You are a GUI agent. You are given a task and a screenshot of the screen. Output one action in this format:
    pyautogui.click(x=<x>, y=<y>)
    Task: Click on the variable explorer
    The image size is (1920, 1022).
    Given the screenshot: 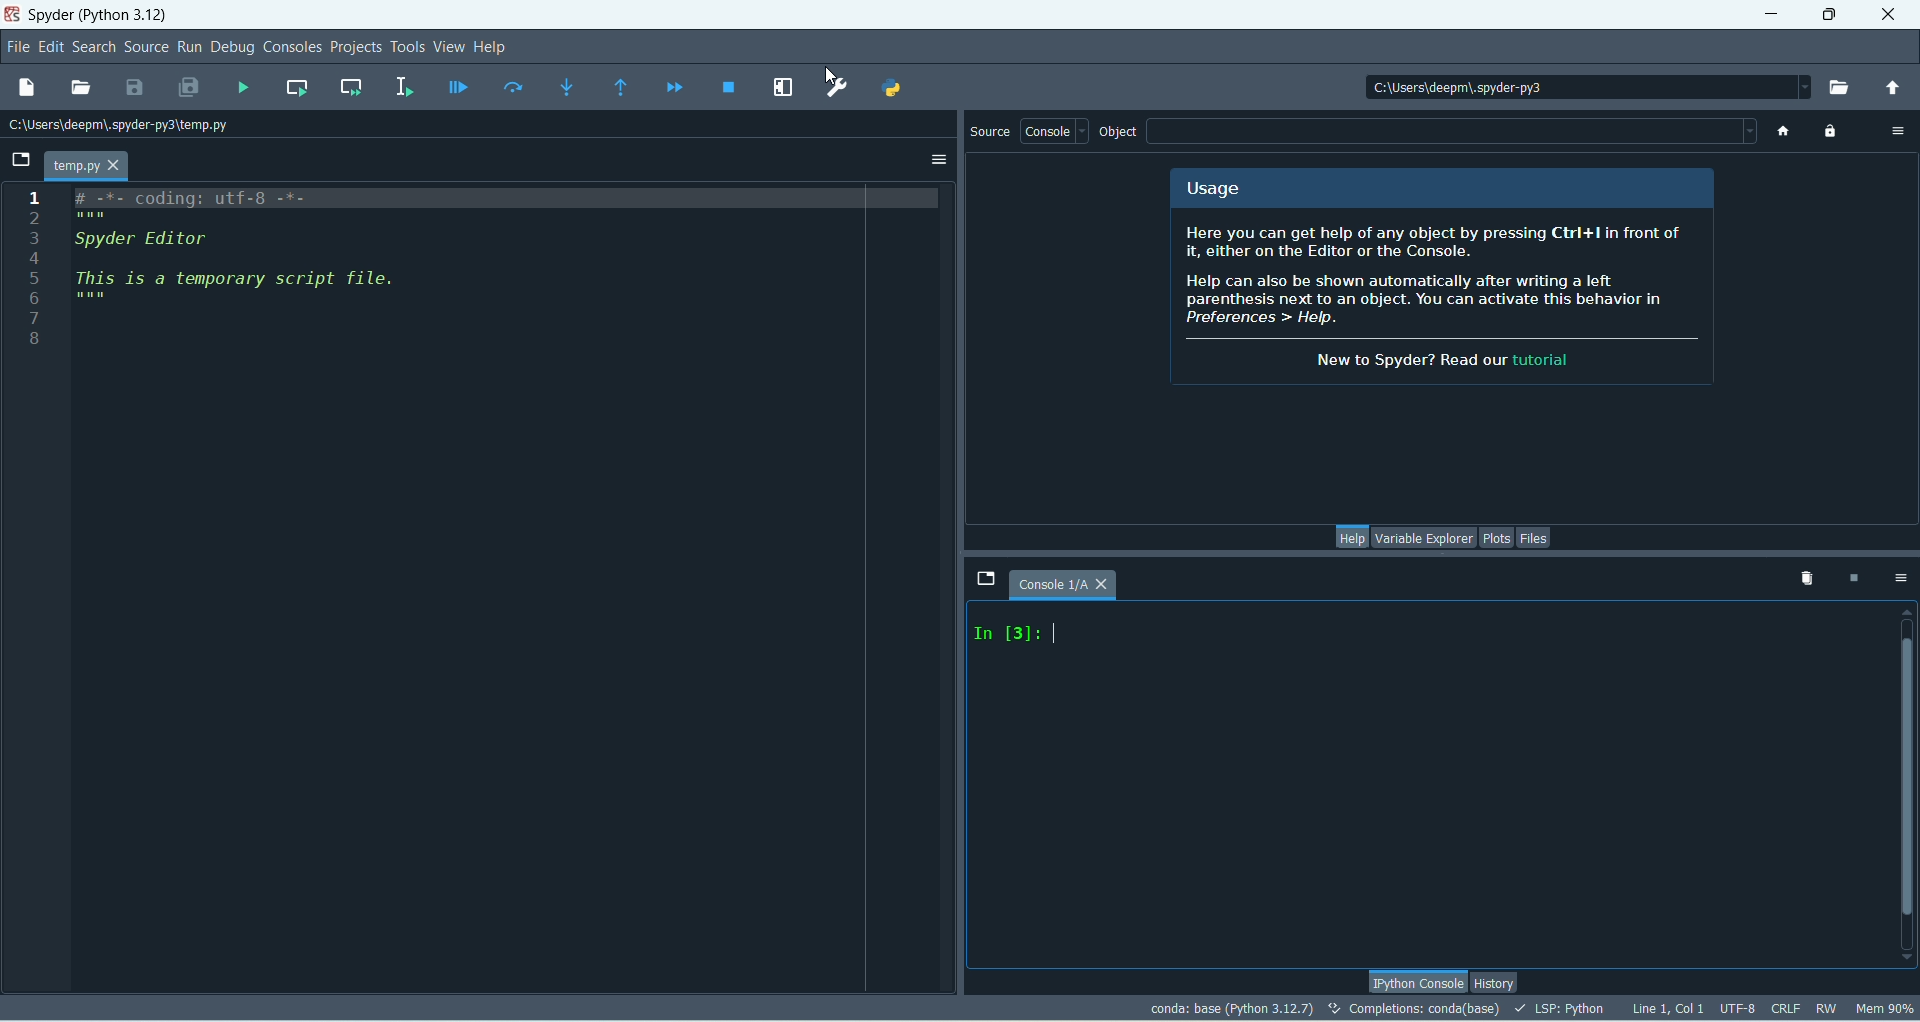 What is the action you would take?
    pyautogui.click(x=1422, y=538)
    